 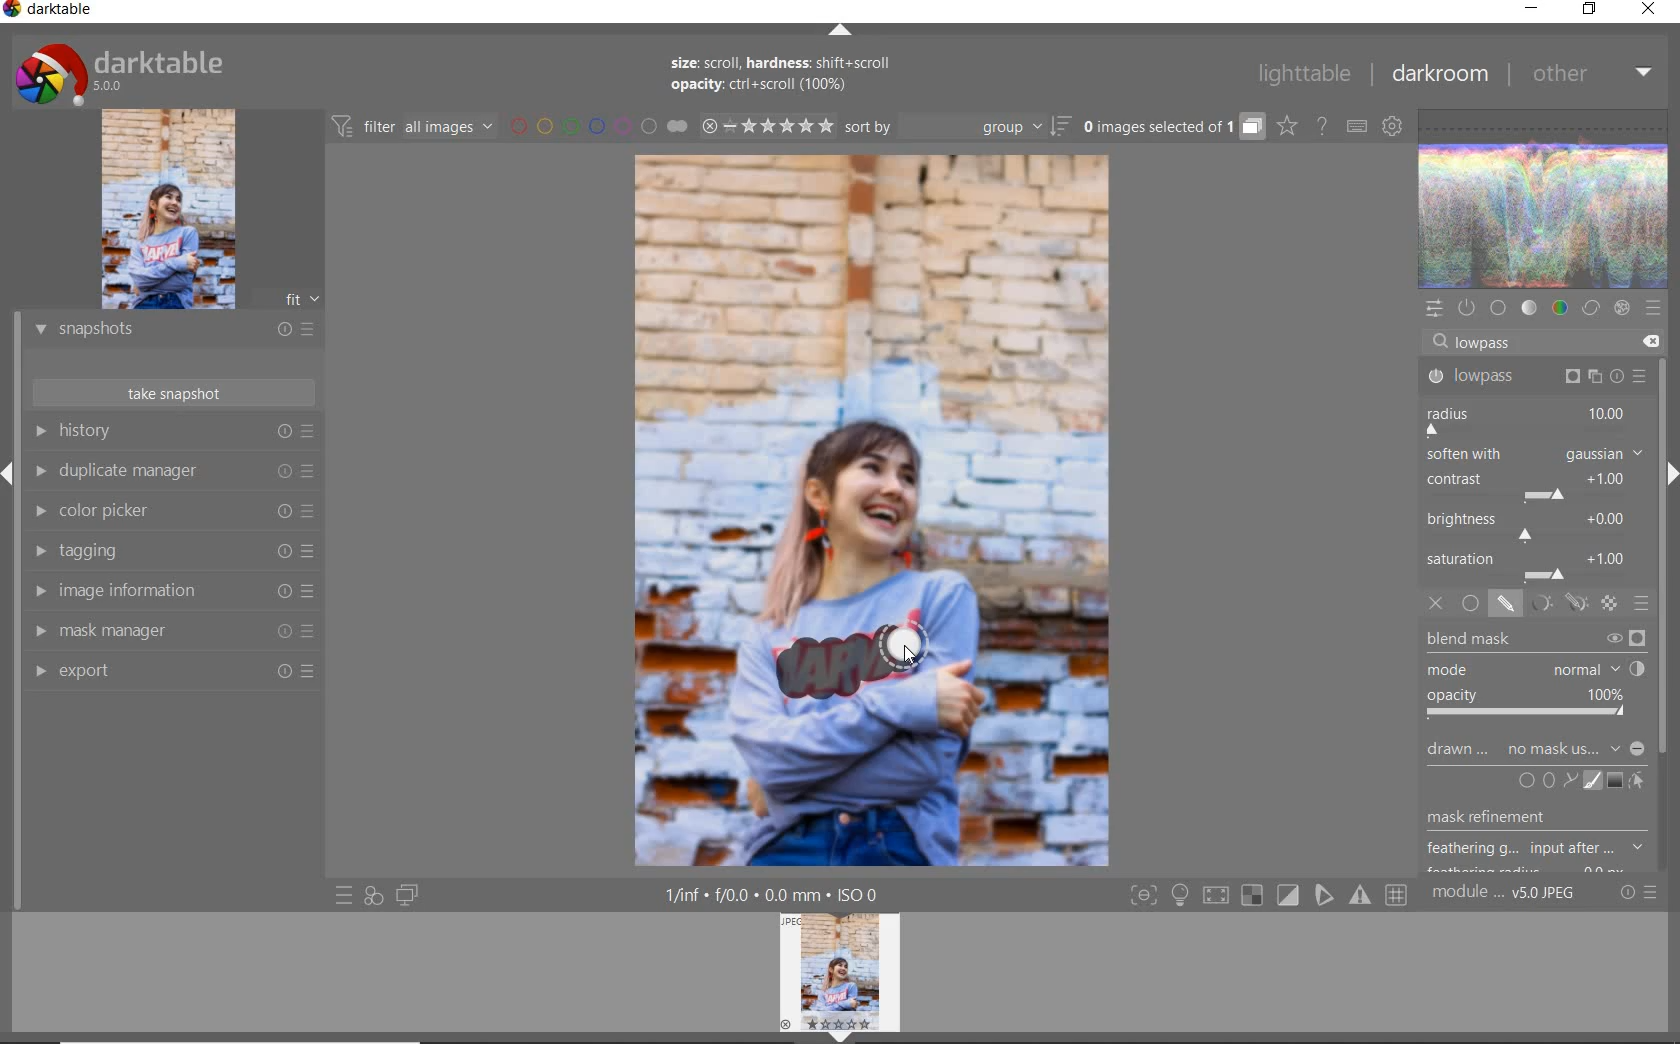 What do you see at coordinates (1663, 538) in the screenshot?
I see `scrollbar` at bounding box center [1663, 538].